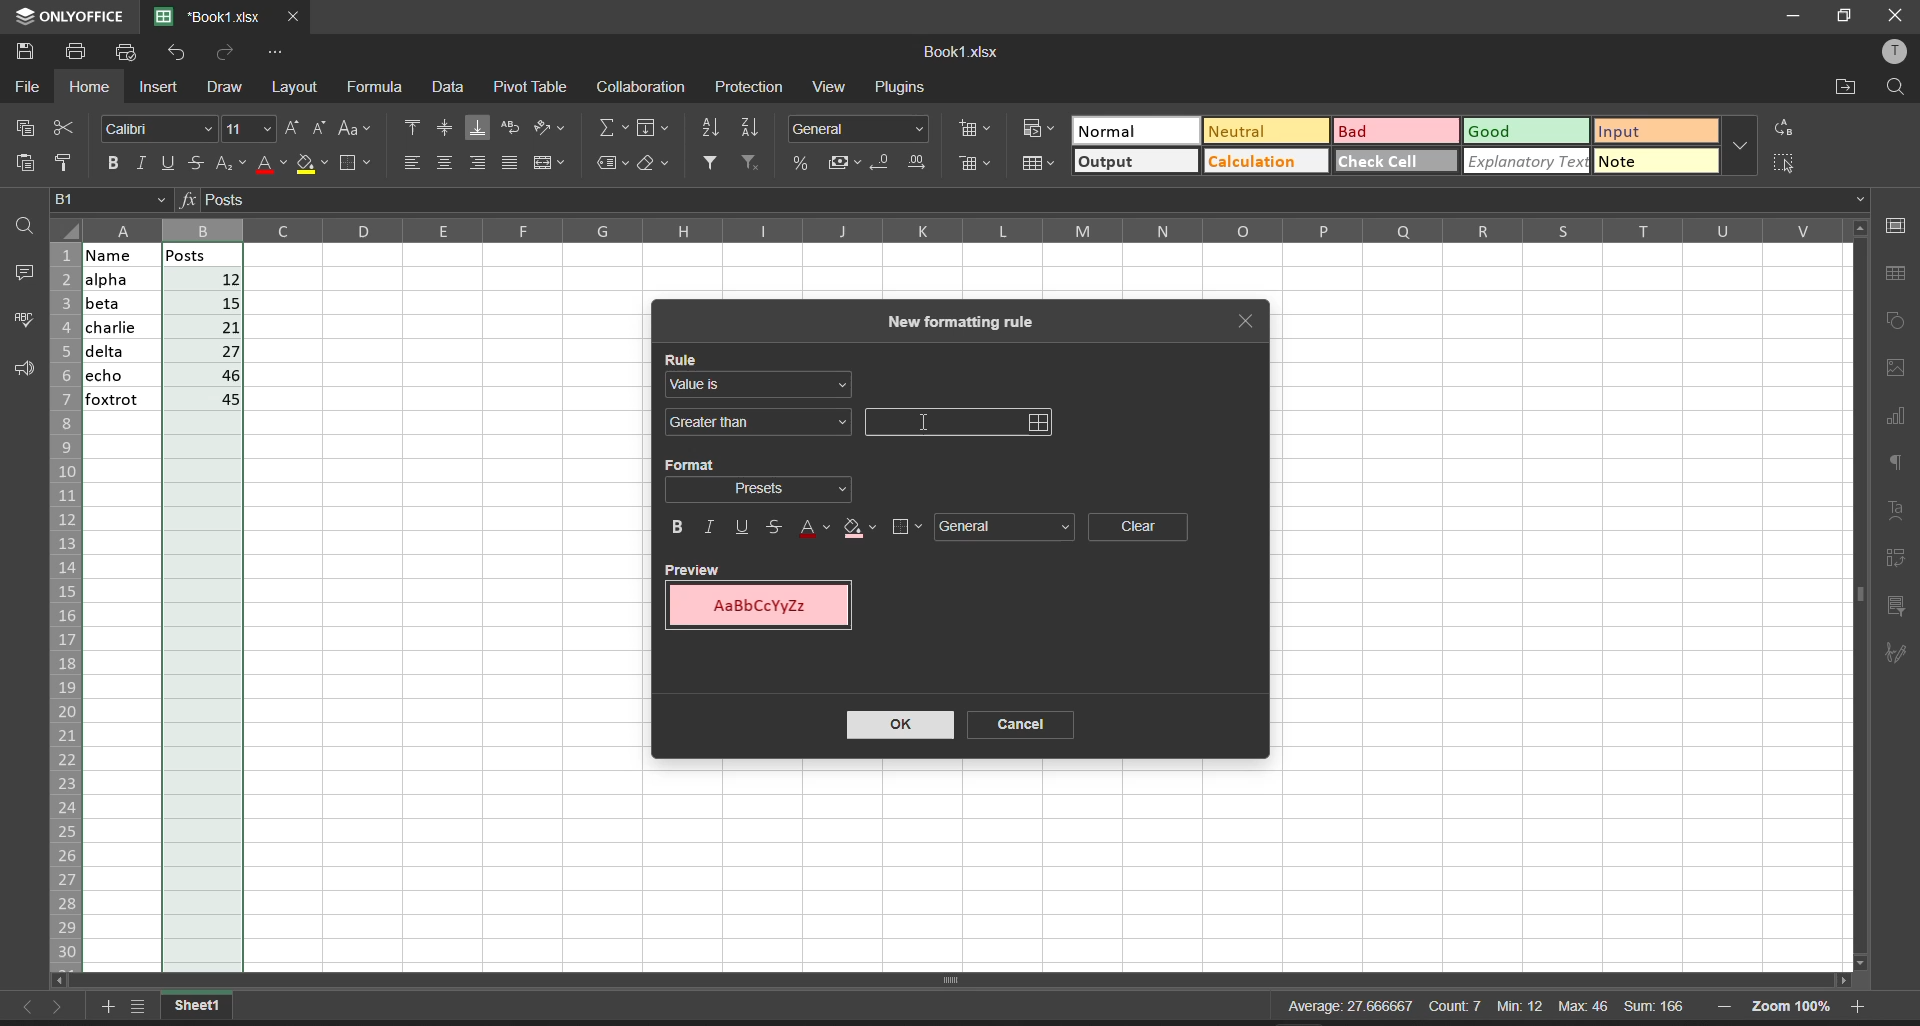  Describe the element at coordinates (473, 128) in the screenshot. I see `align bottom` at that location.